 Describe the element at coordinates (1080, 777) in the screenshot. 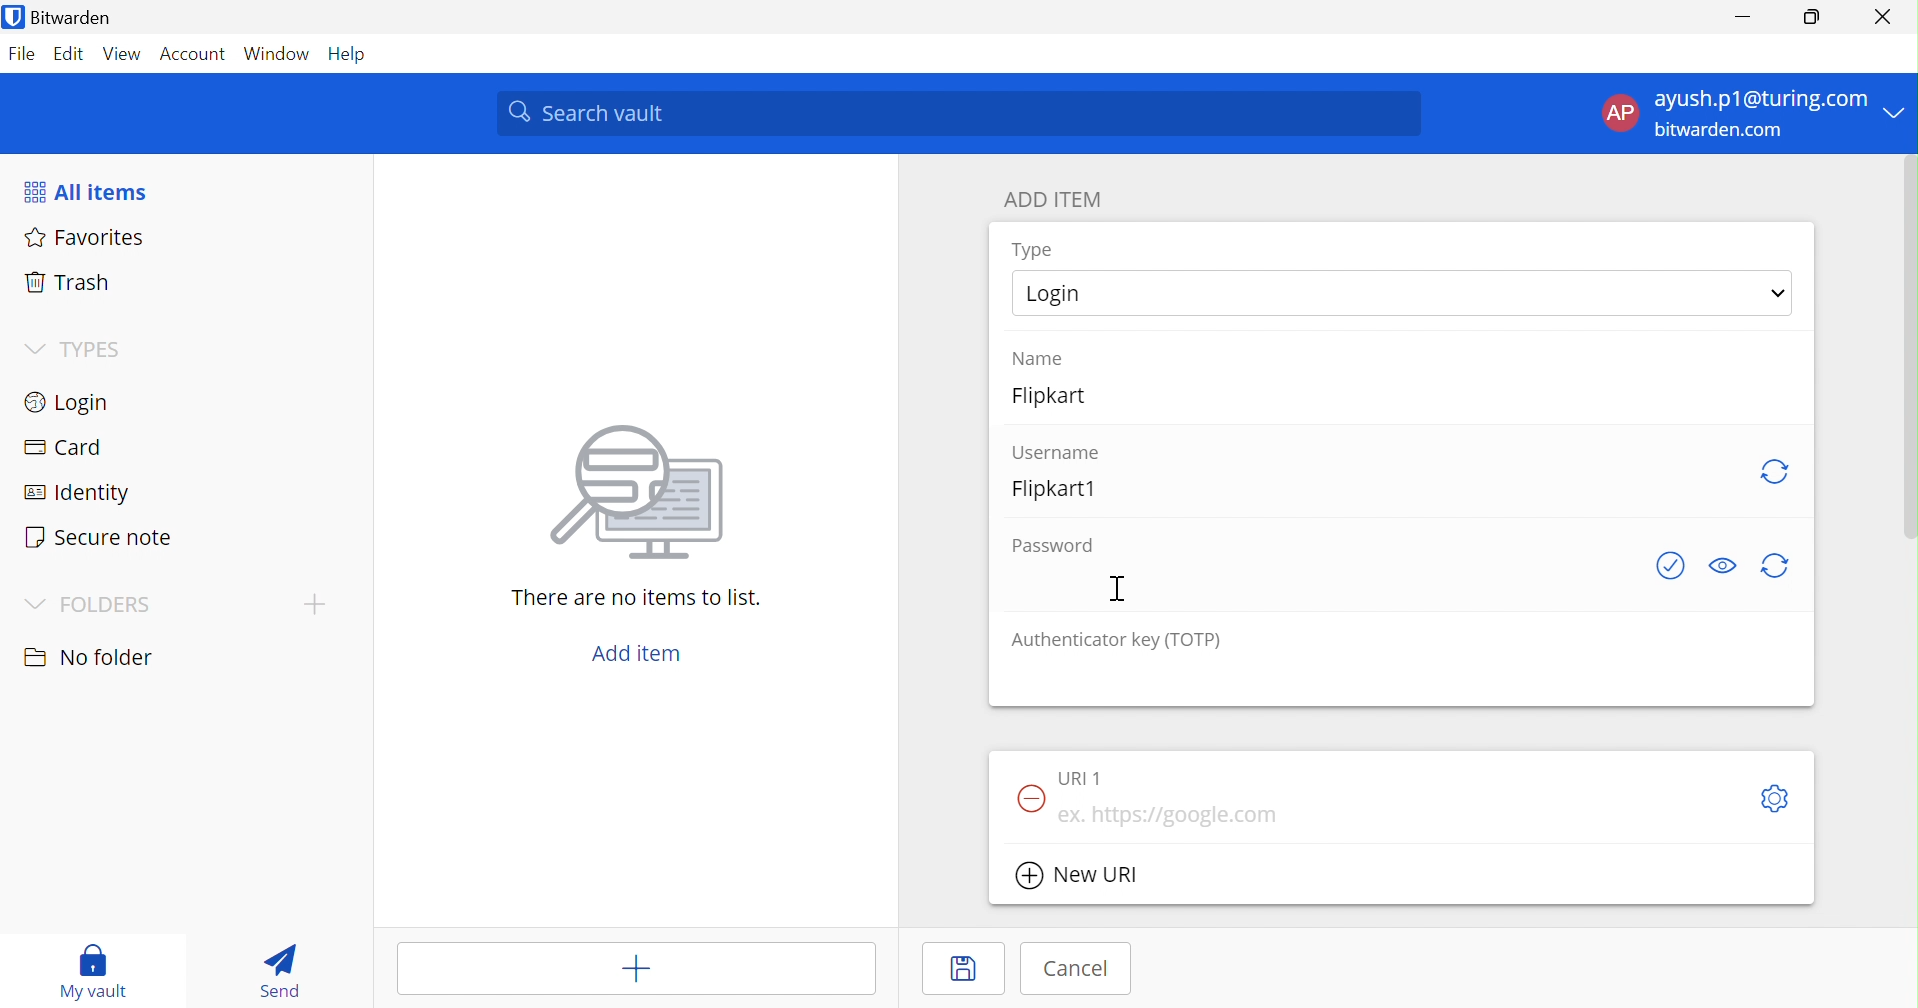

I see `URL 1` at that location.